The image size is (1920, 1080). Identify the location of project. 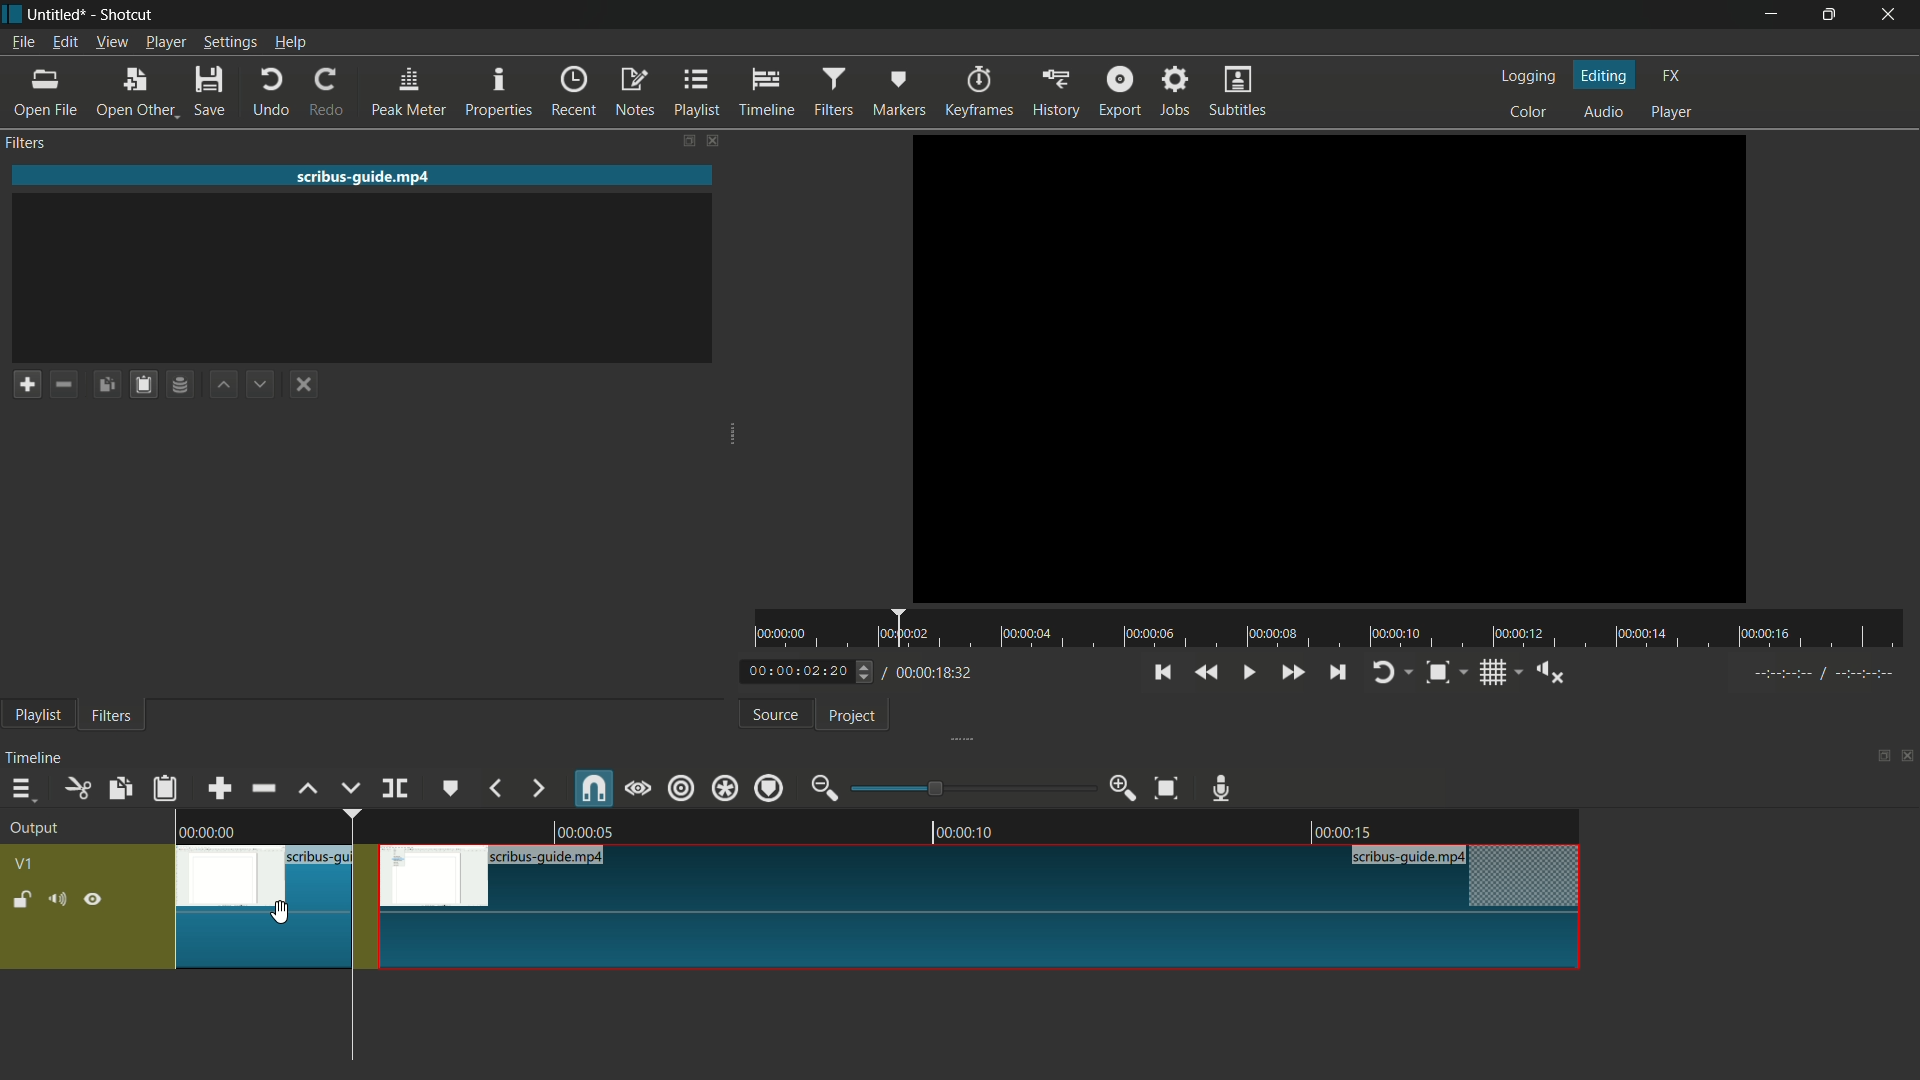
(850, 716).